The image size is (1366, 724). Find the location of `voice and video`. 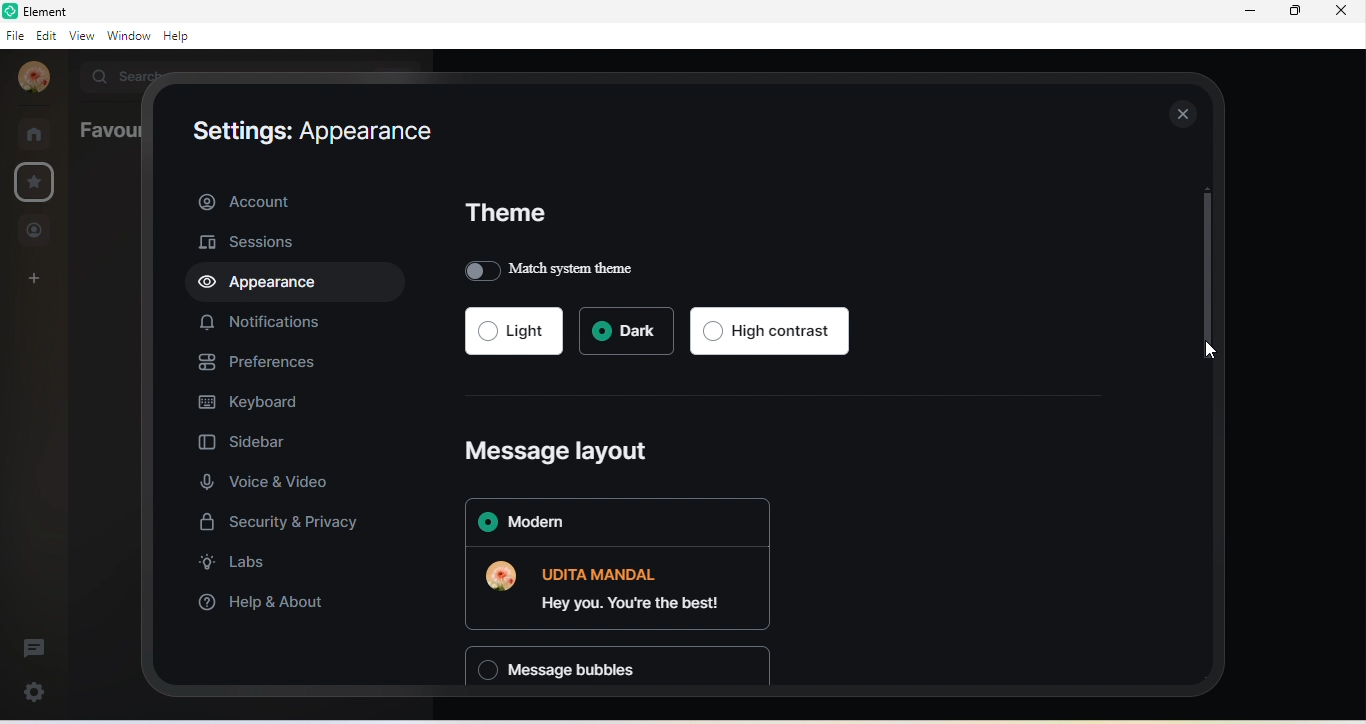

voice and video is located at coordinates (270, 479).